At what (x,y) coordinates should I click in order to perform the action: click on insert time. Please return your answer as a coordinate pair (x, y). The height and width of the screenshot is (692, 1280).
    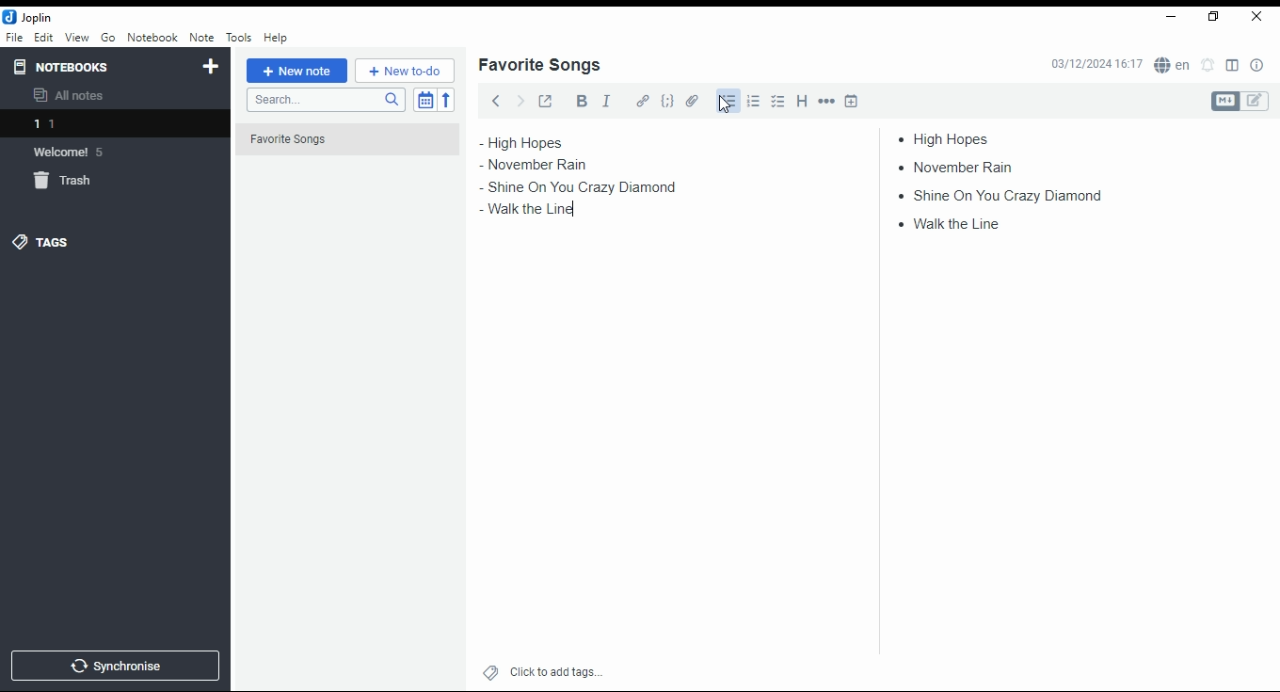
    Looking at the image, I should click on (852, 100).